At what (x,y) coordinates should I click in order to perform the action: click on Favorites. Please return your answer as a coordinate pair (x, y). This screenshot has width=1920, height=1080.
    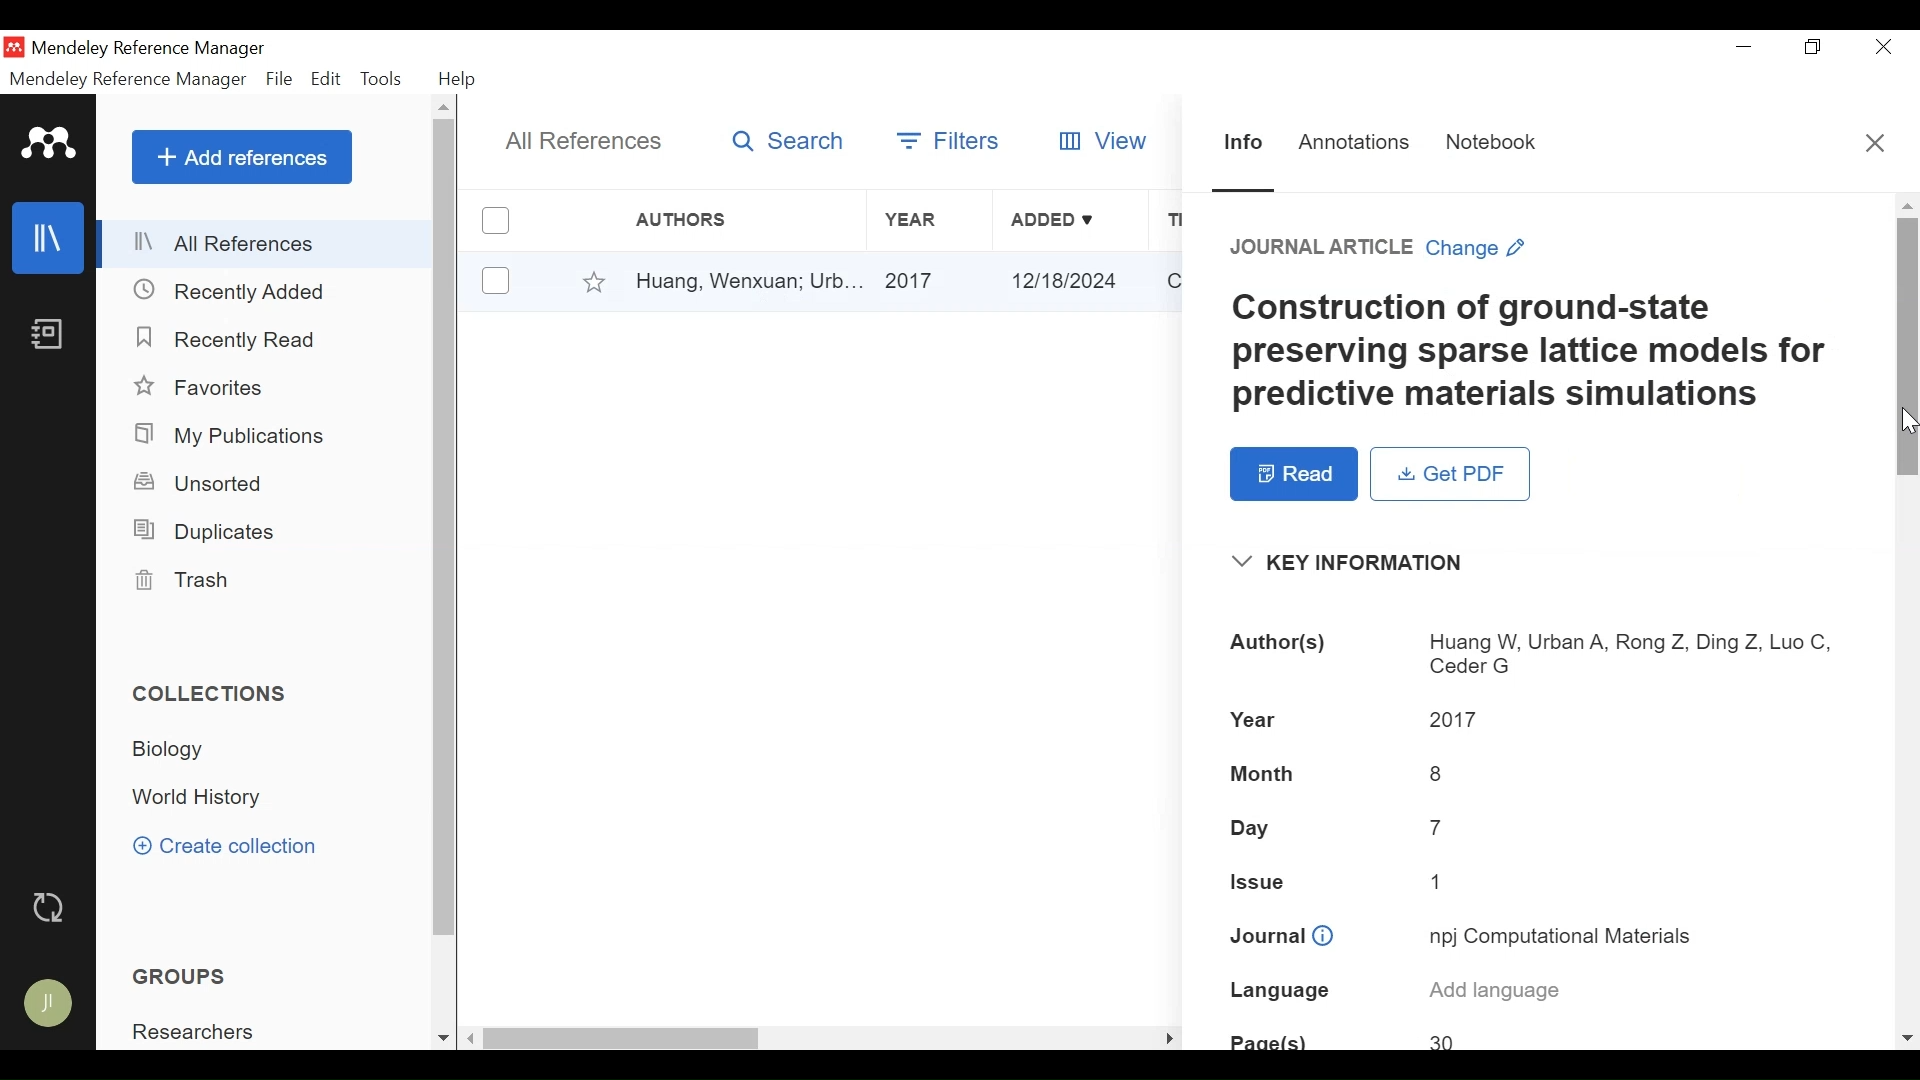
    Looking at the image, I should click on (205, 388).